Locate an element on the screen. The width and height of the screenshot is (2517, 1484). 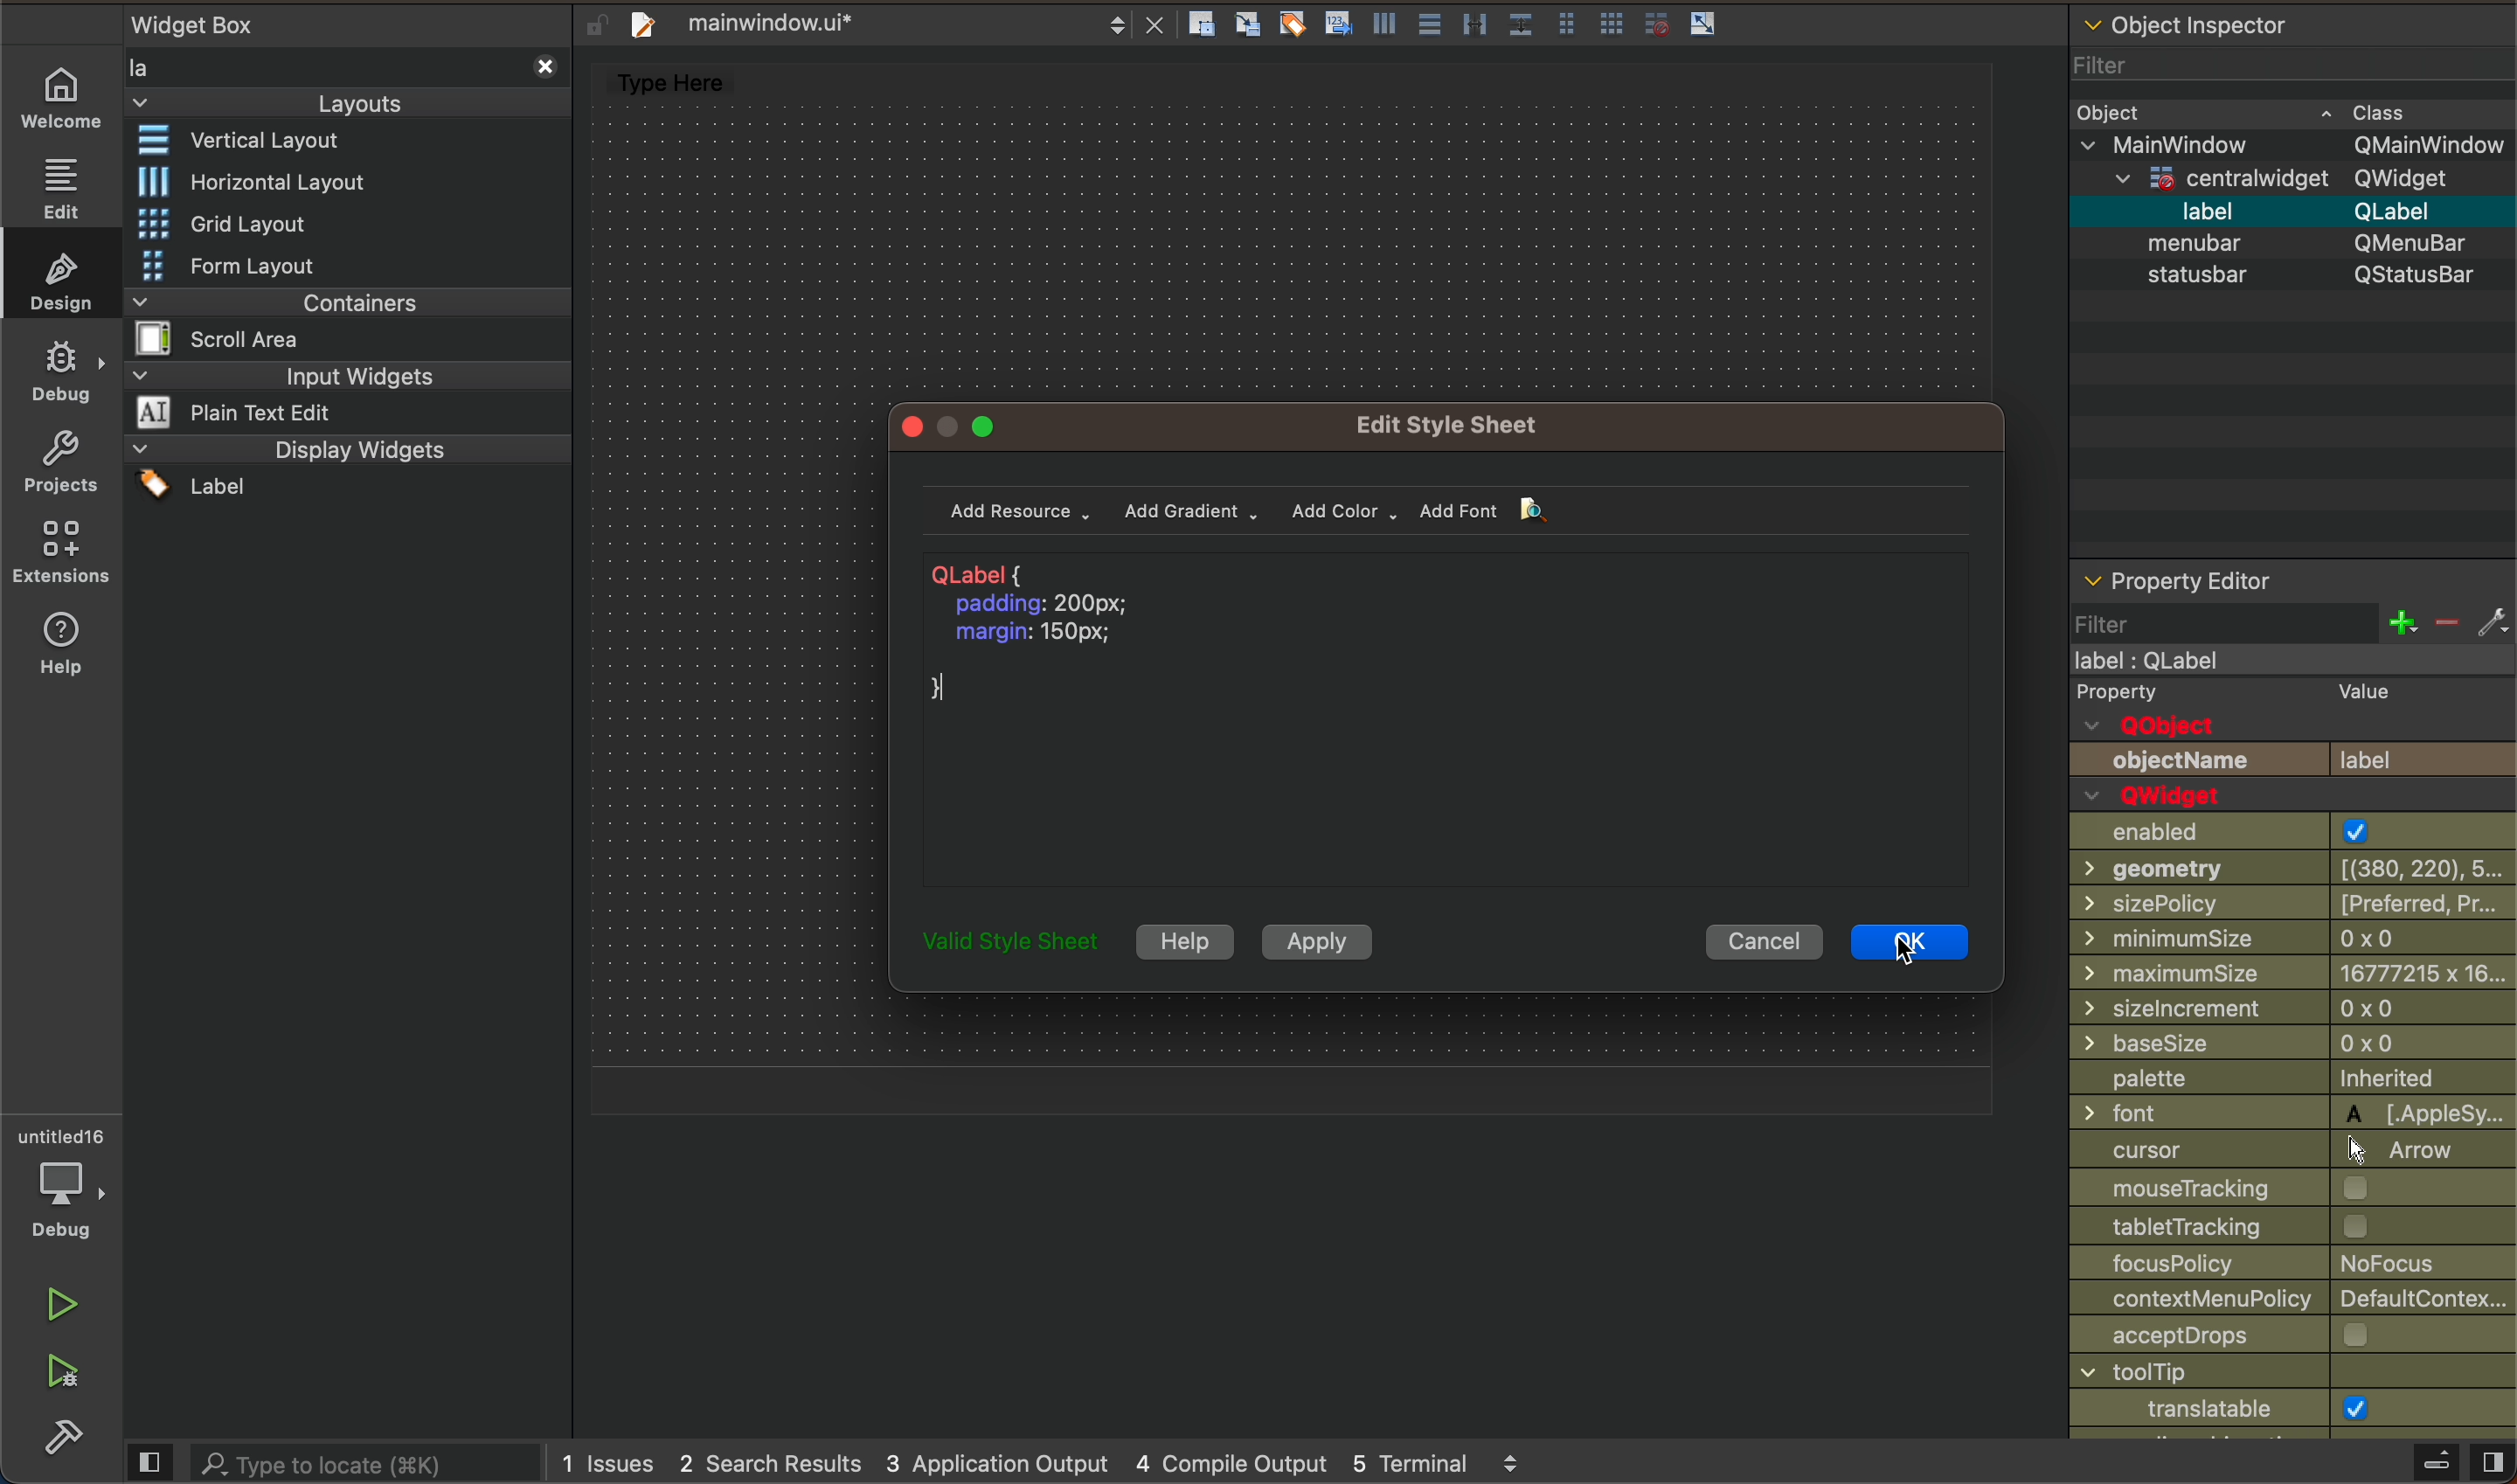
min size is located at coordinates (2292, 972).